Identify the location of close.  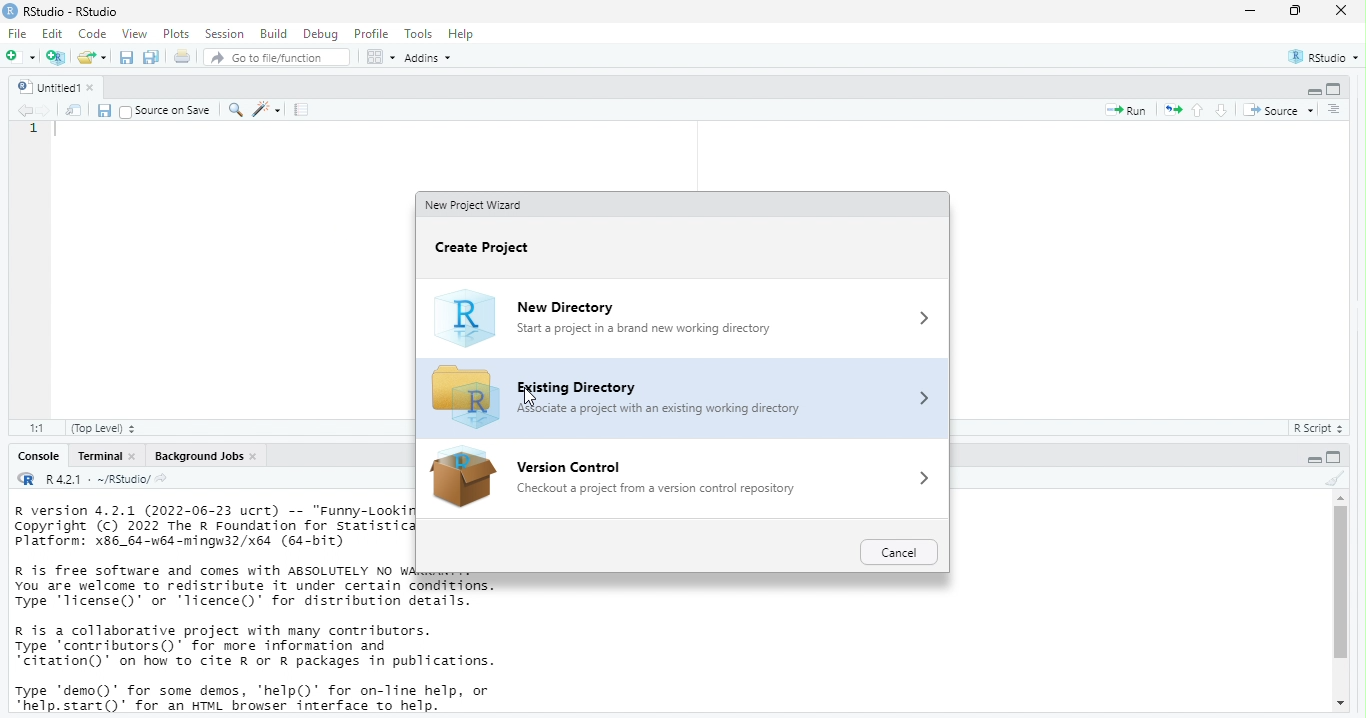
(136, 457).